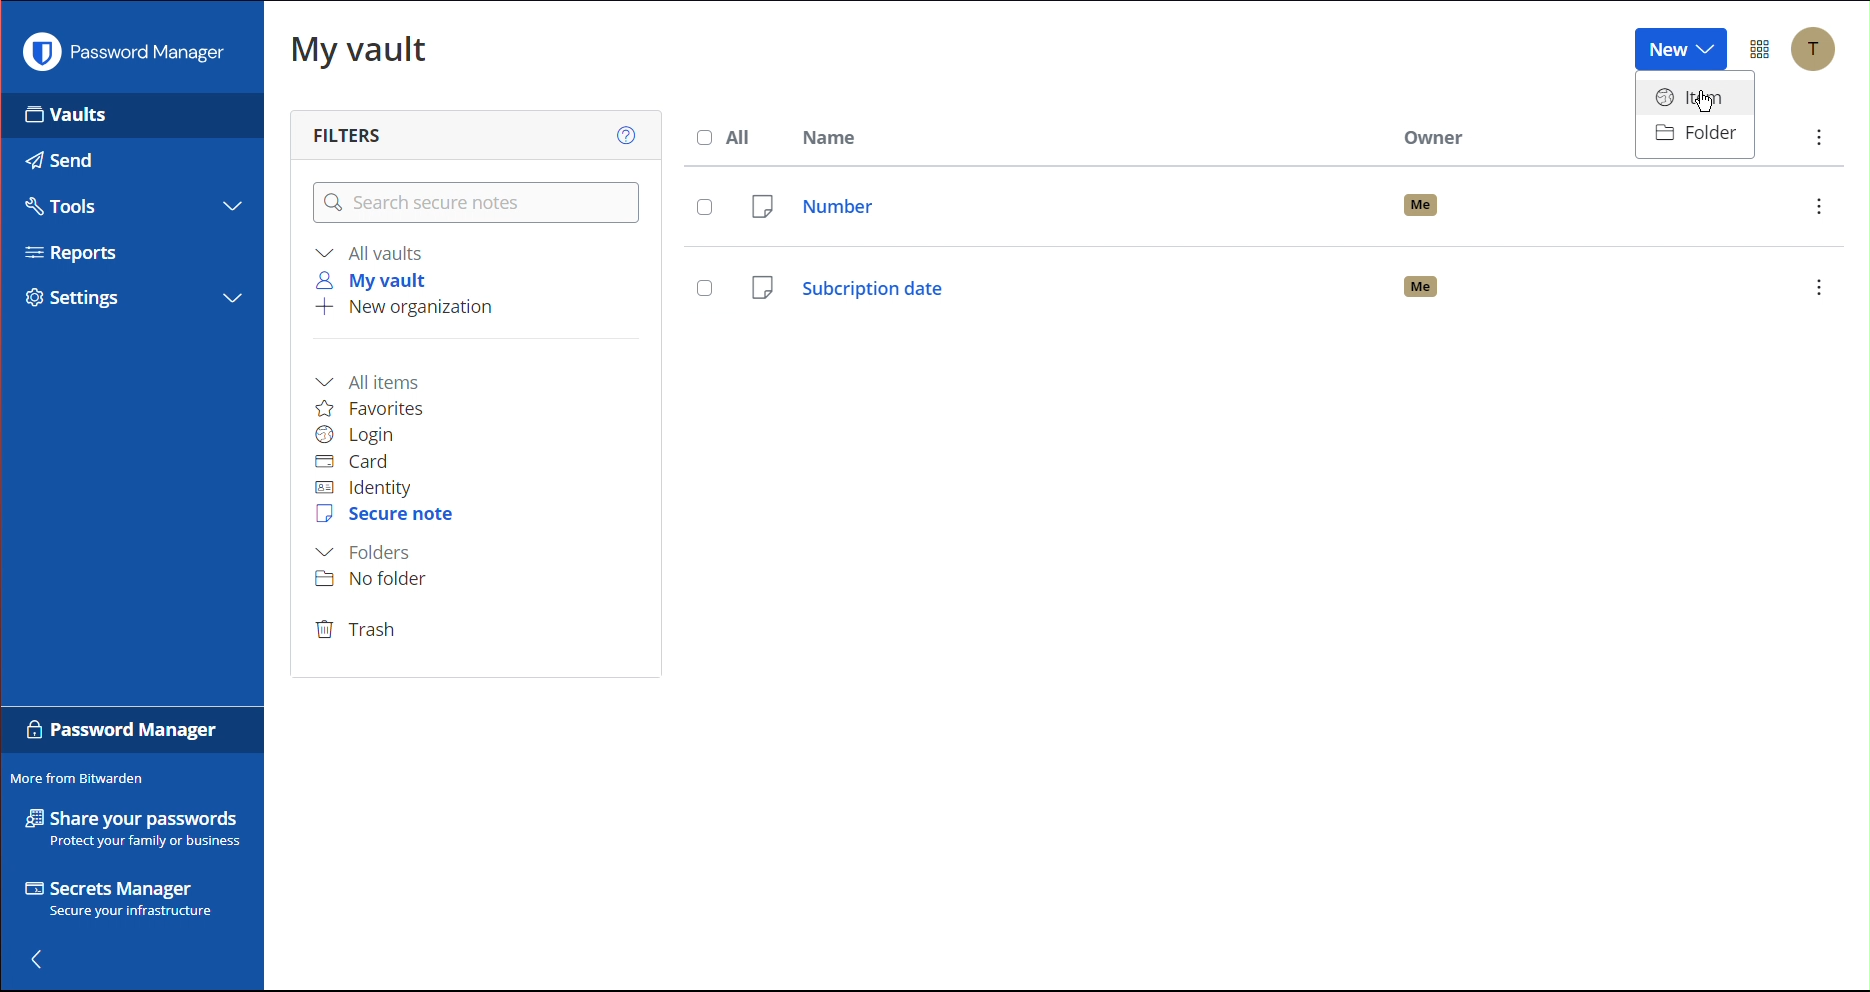 The width and height of the screenshot is (1870, 992). What do you see at coordinates (363, 461) in the screenshot?
I see `Card` at bounding box center [363, 461].